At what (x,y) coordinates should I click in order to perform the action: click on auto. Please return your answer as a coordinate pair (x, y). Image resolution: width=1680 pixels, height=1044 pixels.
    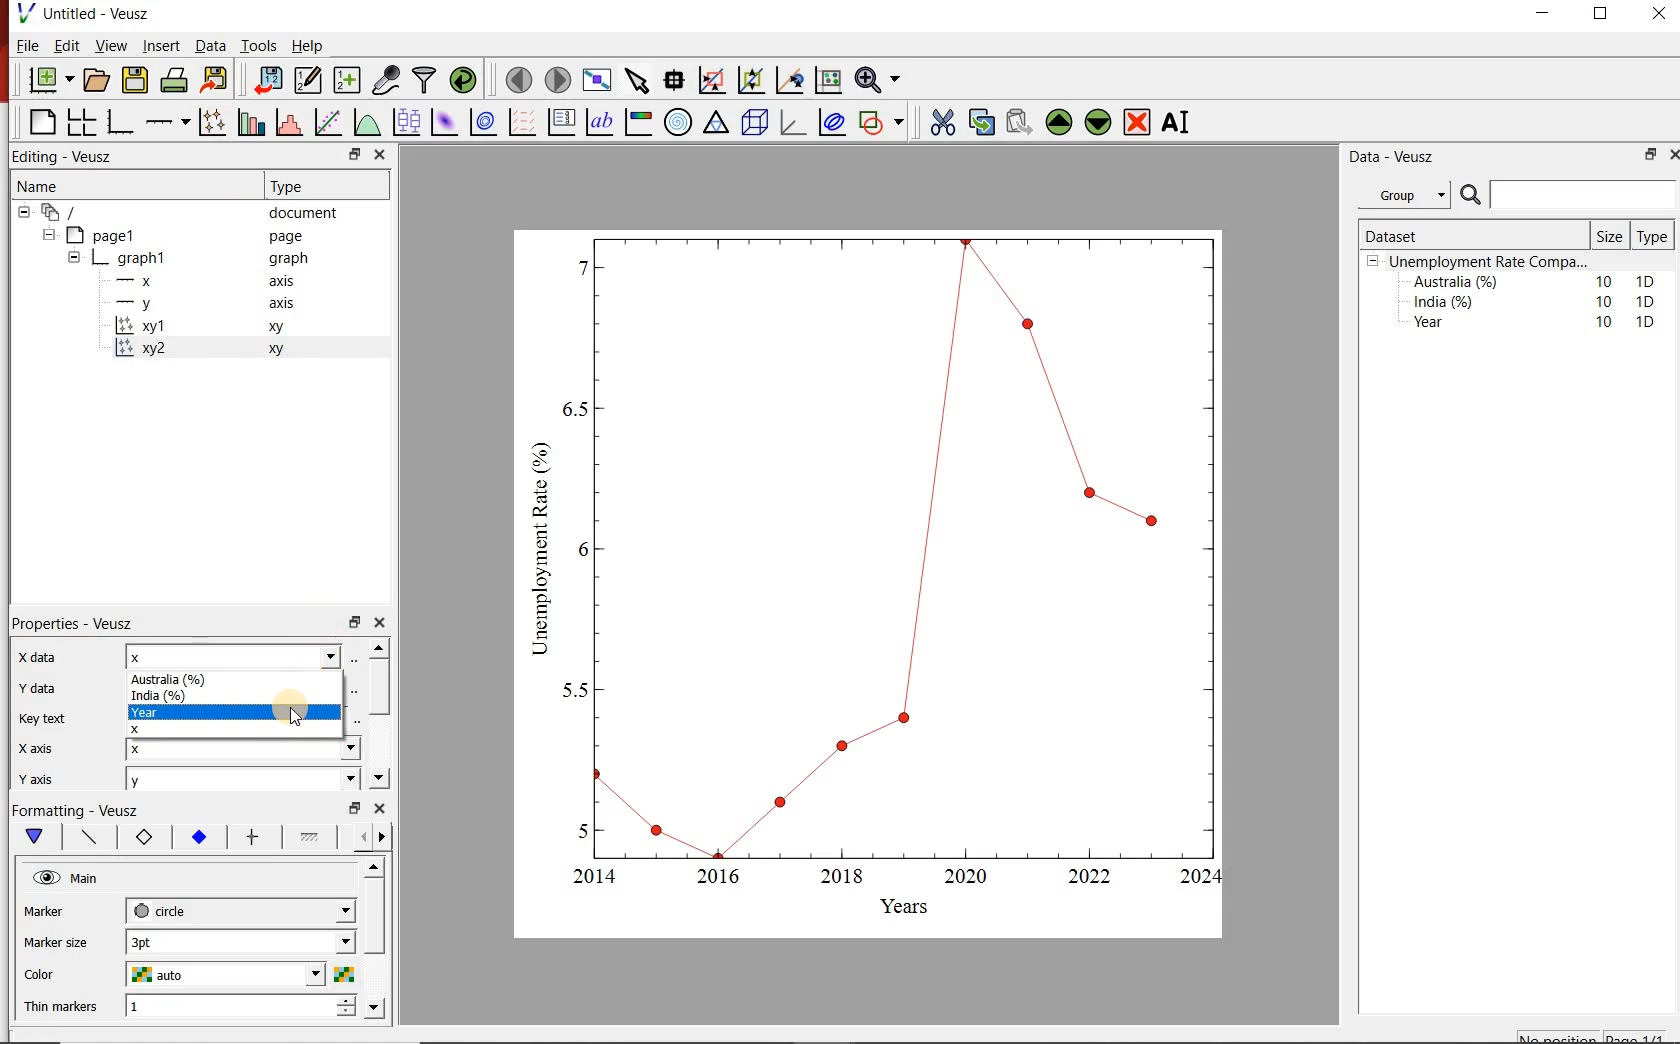
    Looking at the image, I should click on (228, 975).